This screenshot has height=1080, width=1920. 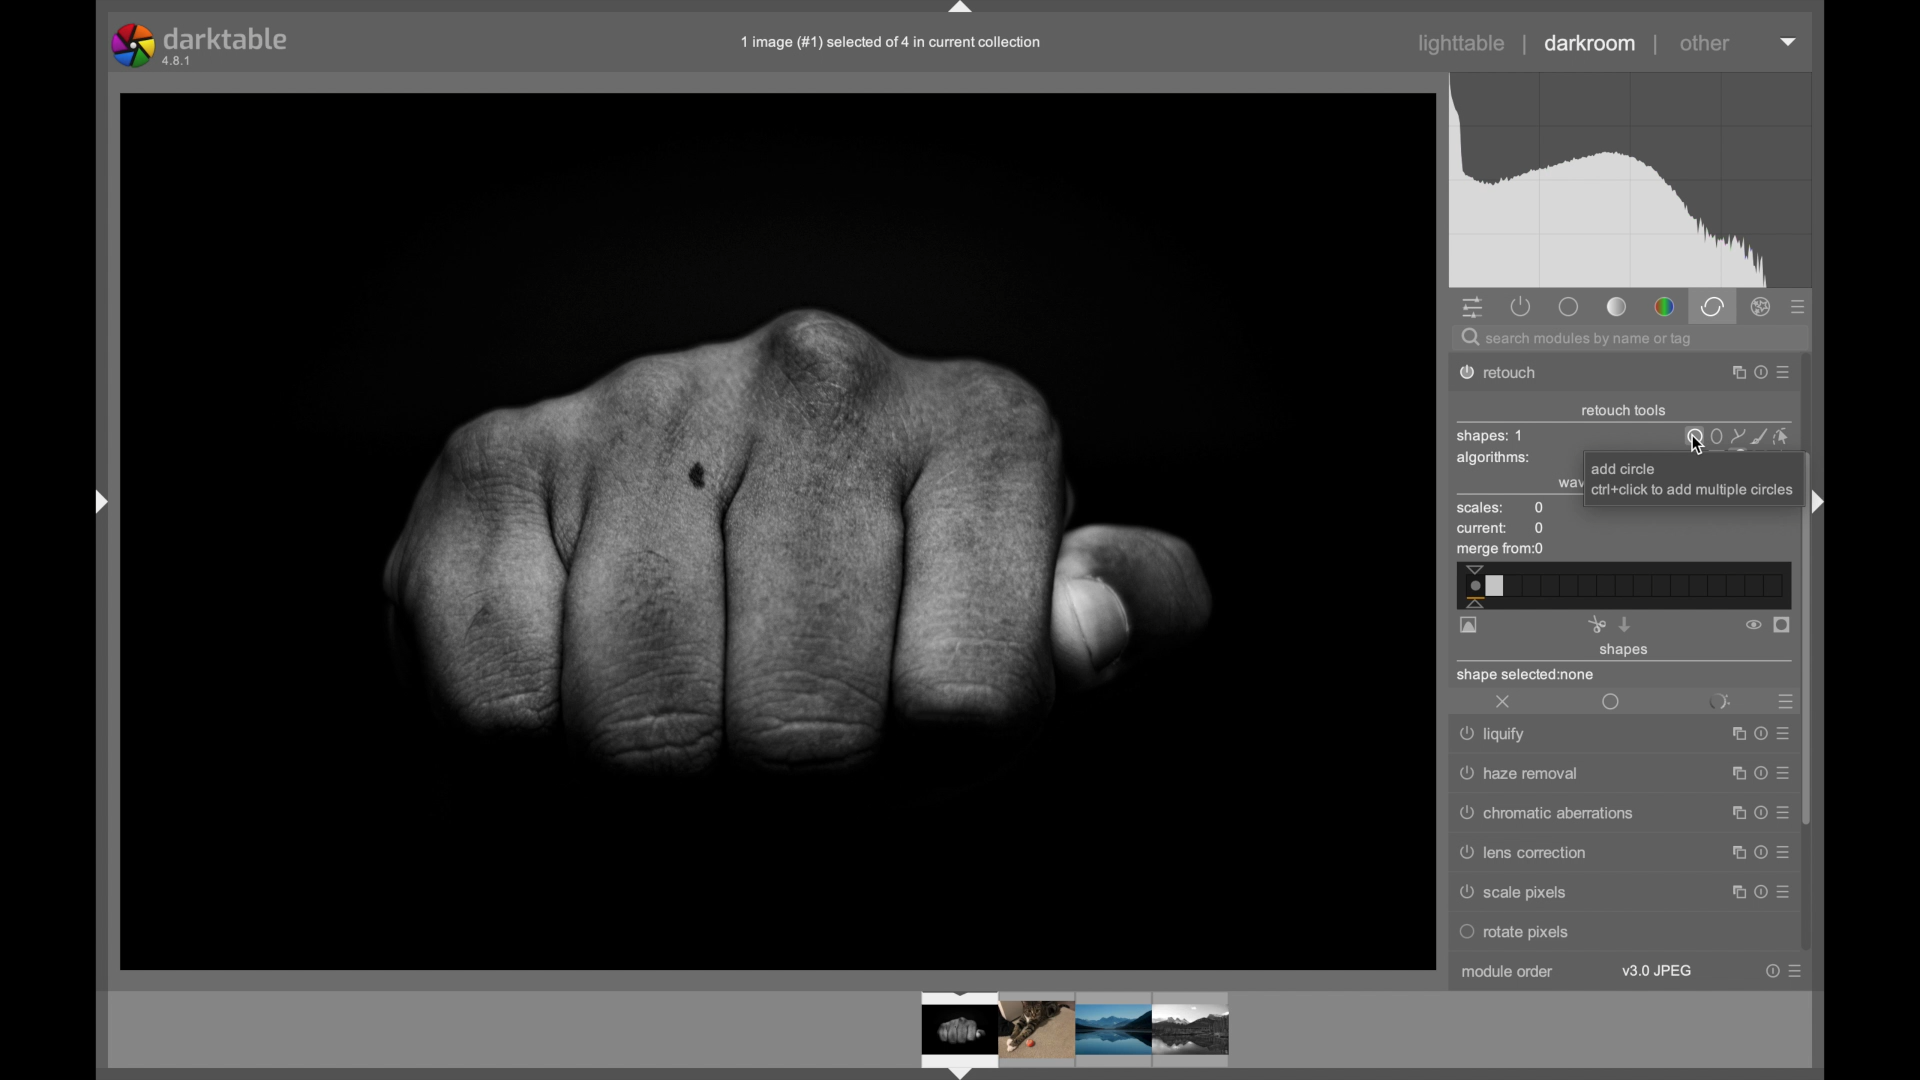 I want to click on darktable, so click(x=202, y=45).